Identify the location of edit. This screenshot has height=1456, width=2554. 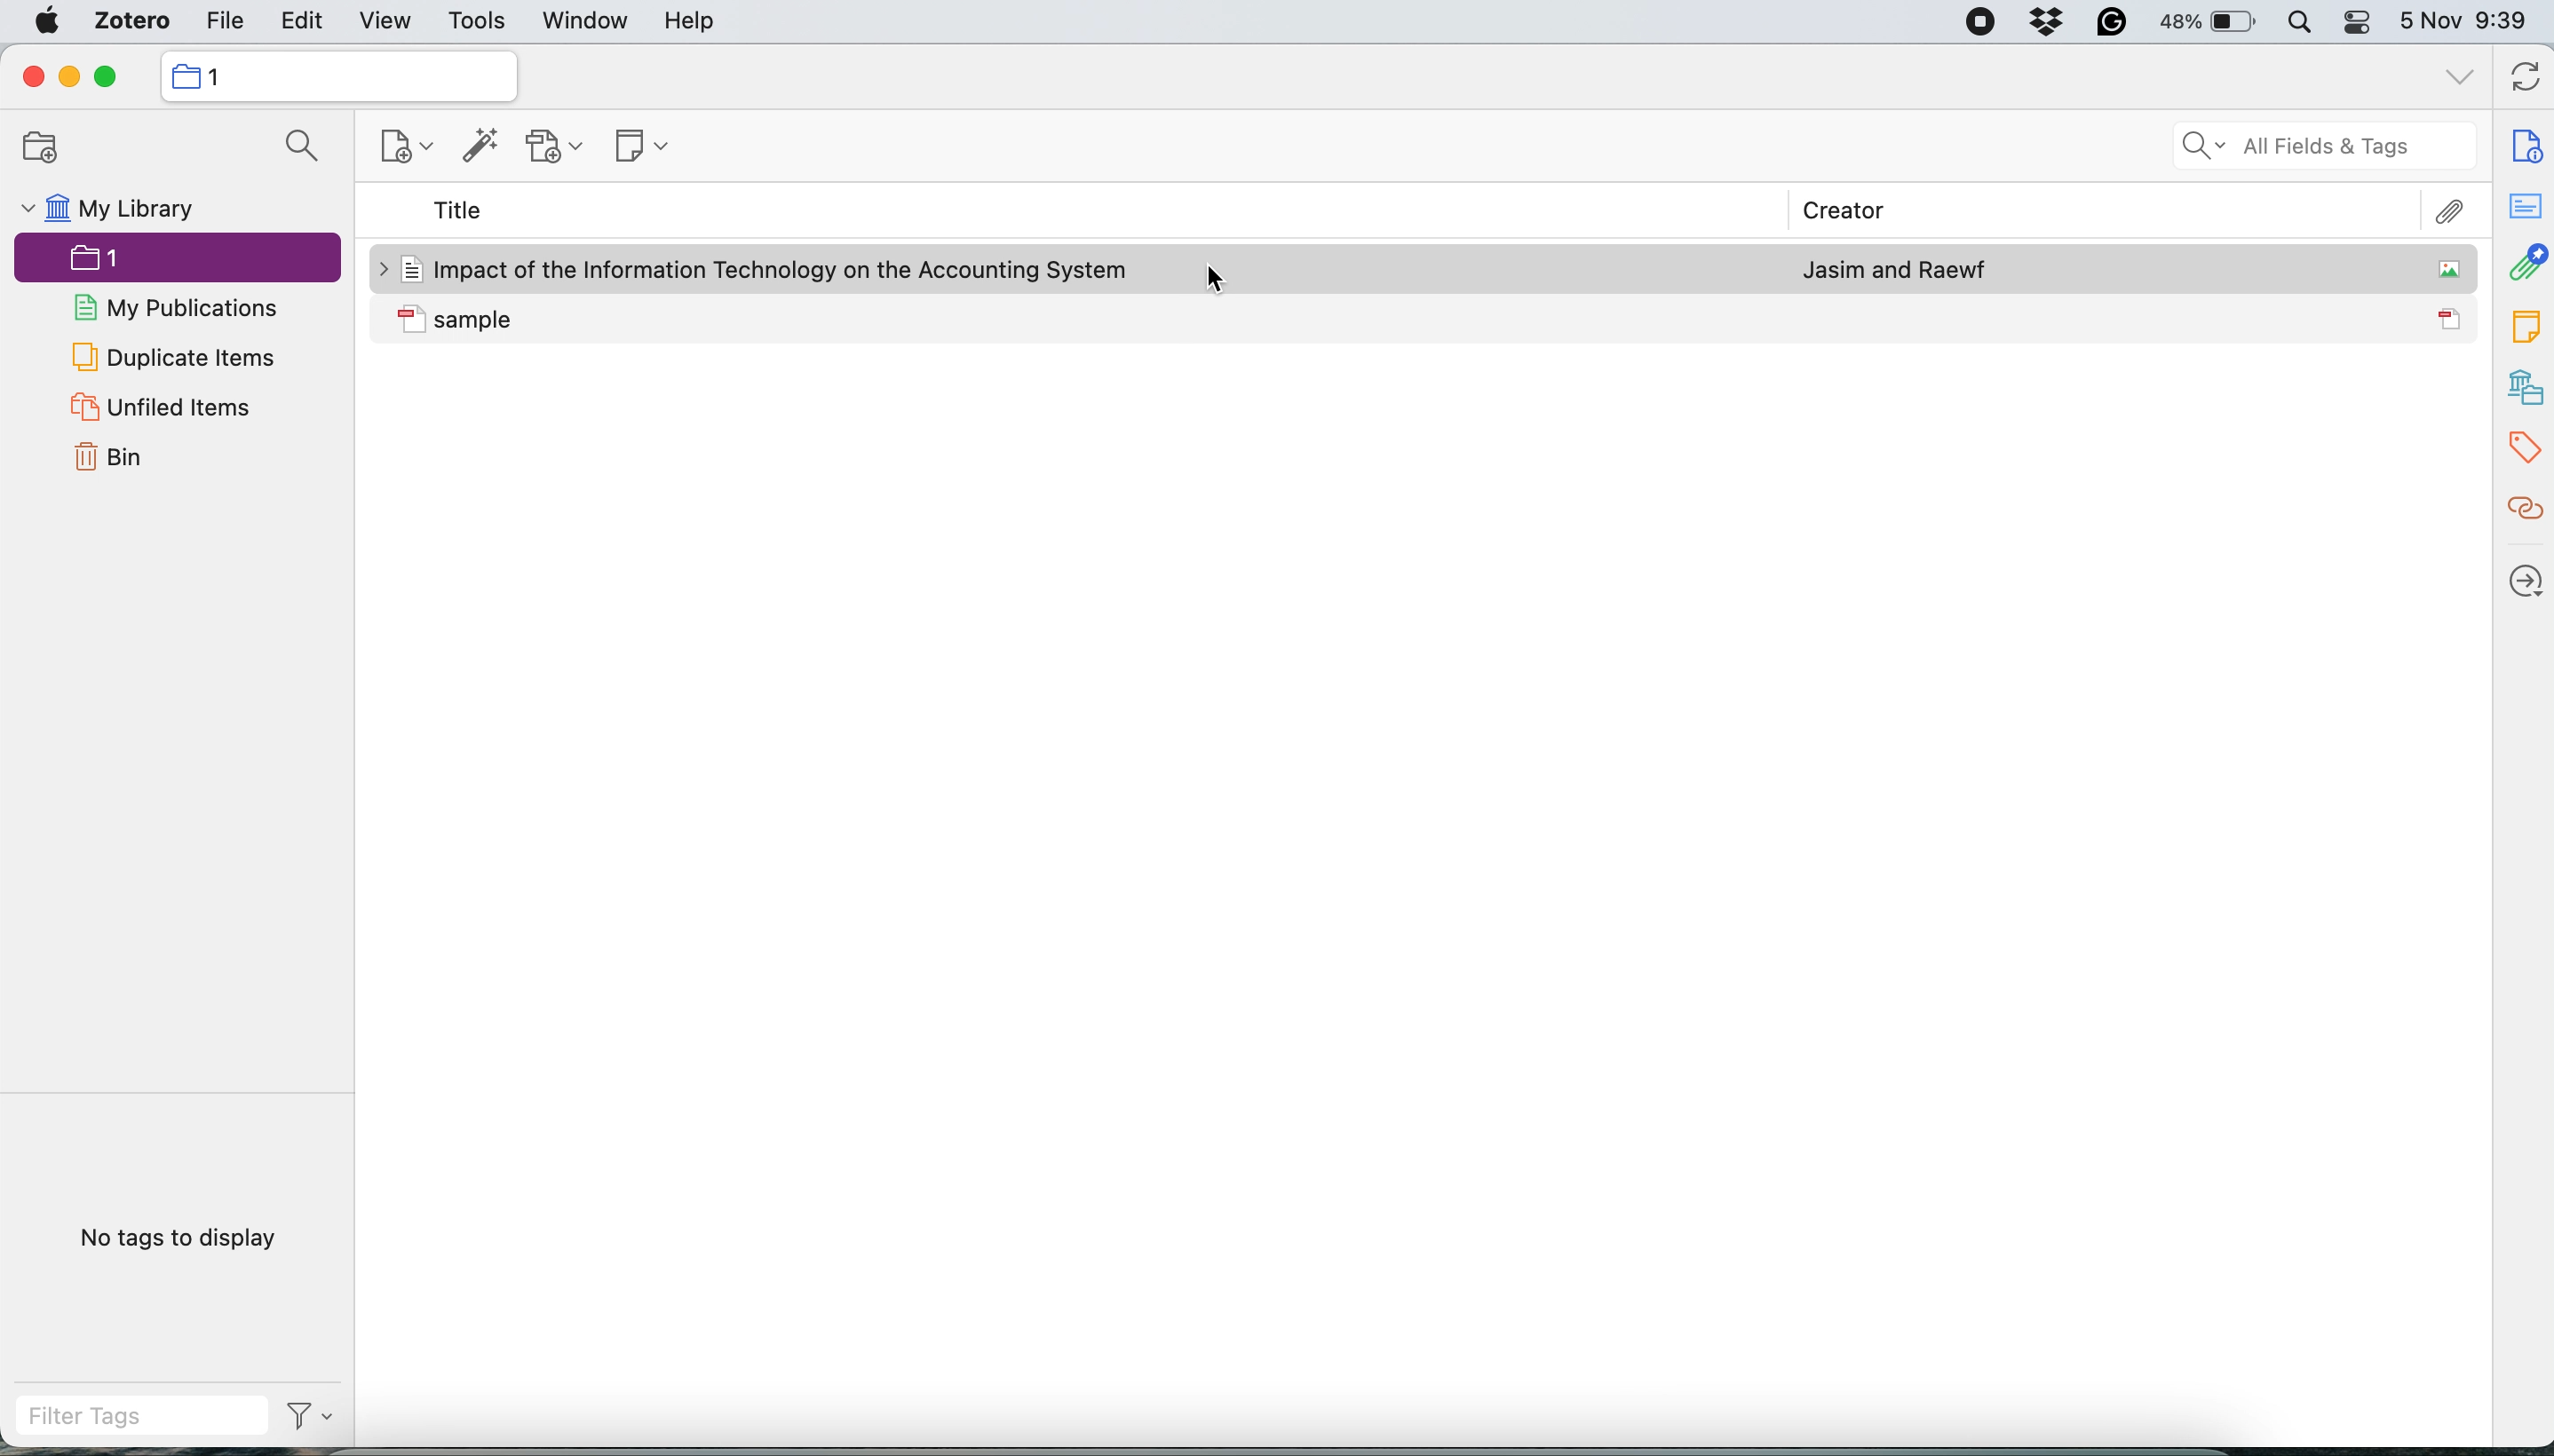
(296, 23).